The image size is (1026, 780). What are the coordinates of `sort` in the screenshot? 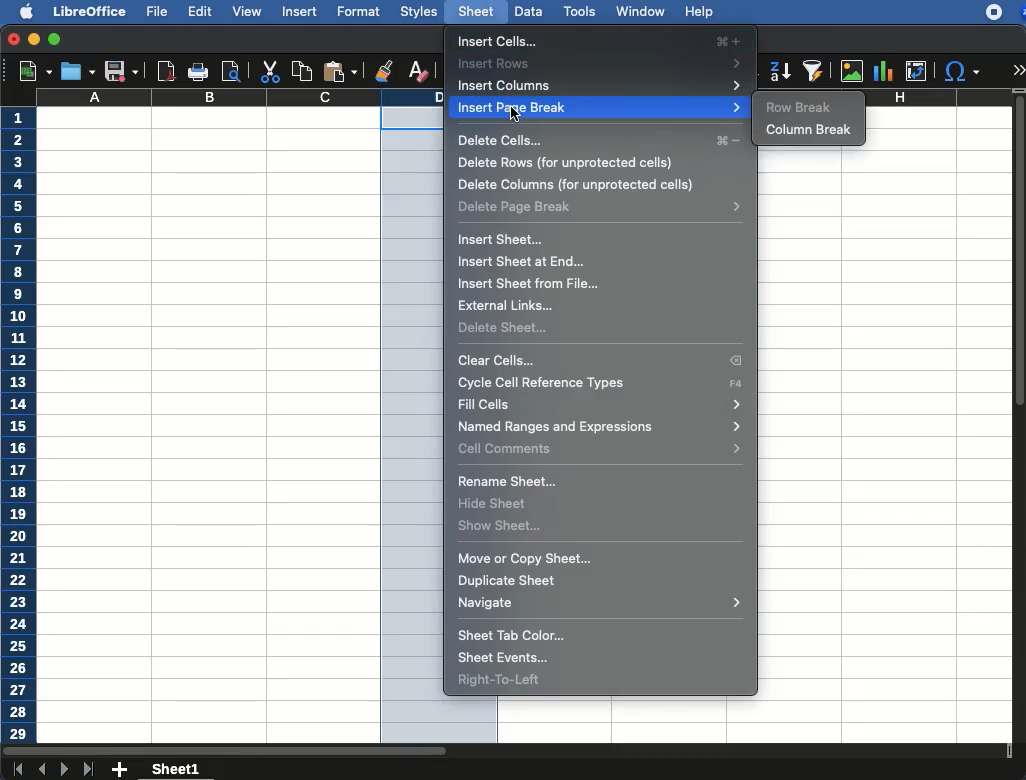 It's located at (812, 72).